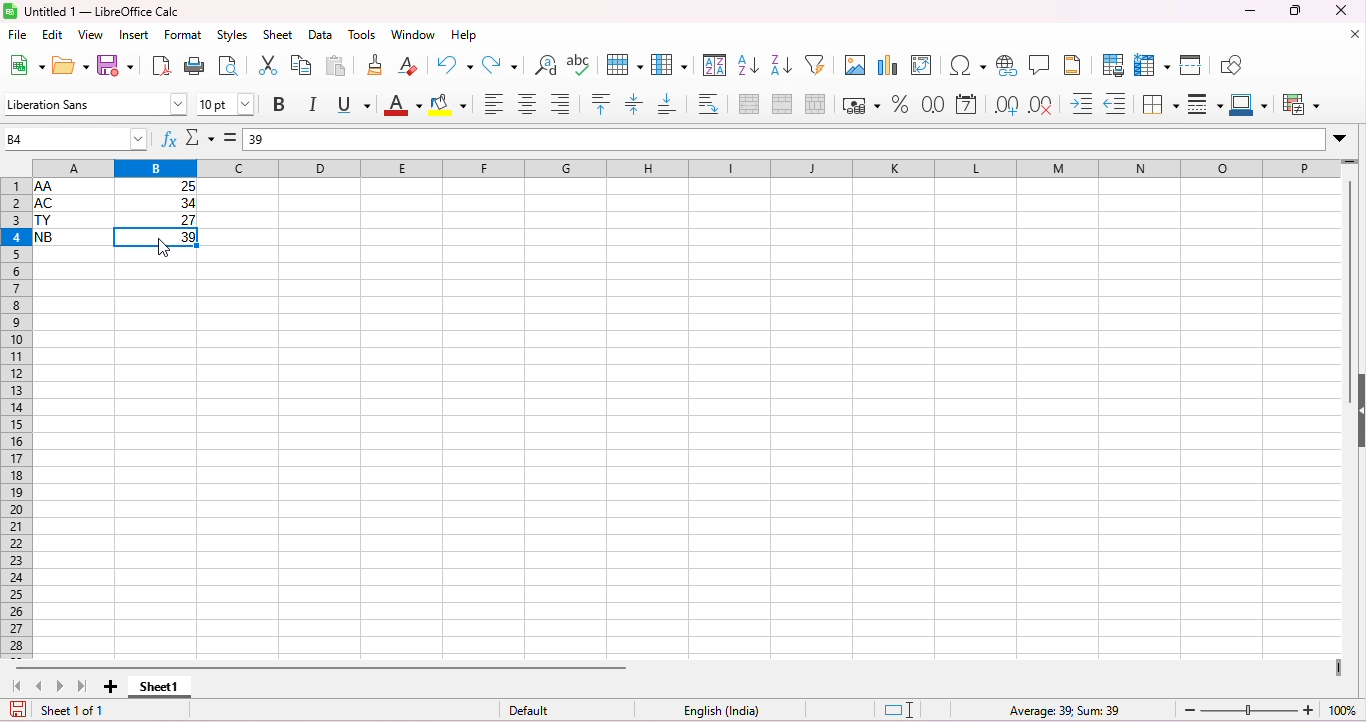 This screenshot has height=722, width=1366. Describe the element at coordinates (353, 105) in the screenshot. I see `underline` at that location.